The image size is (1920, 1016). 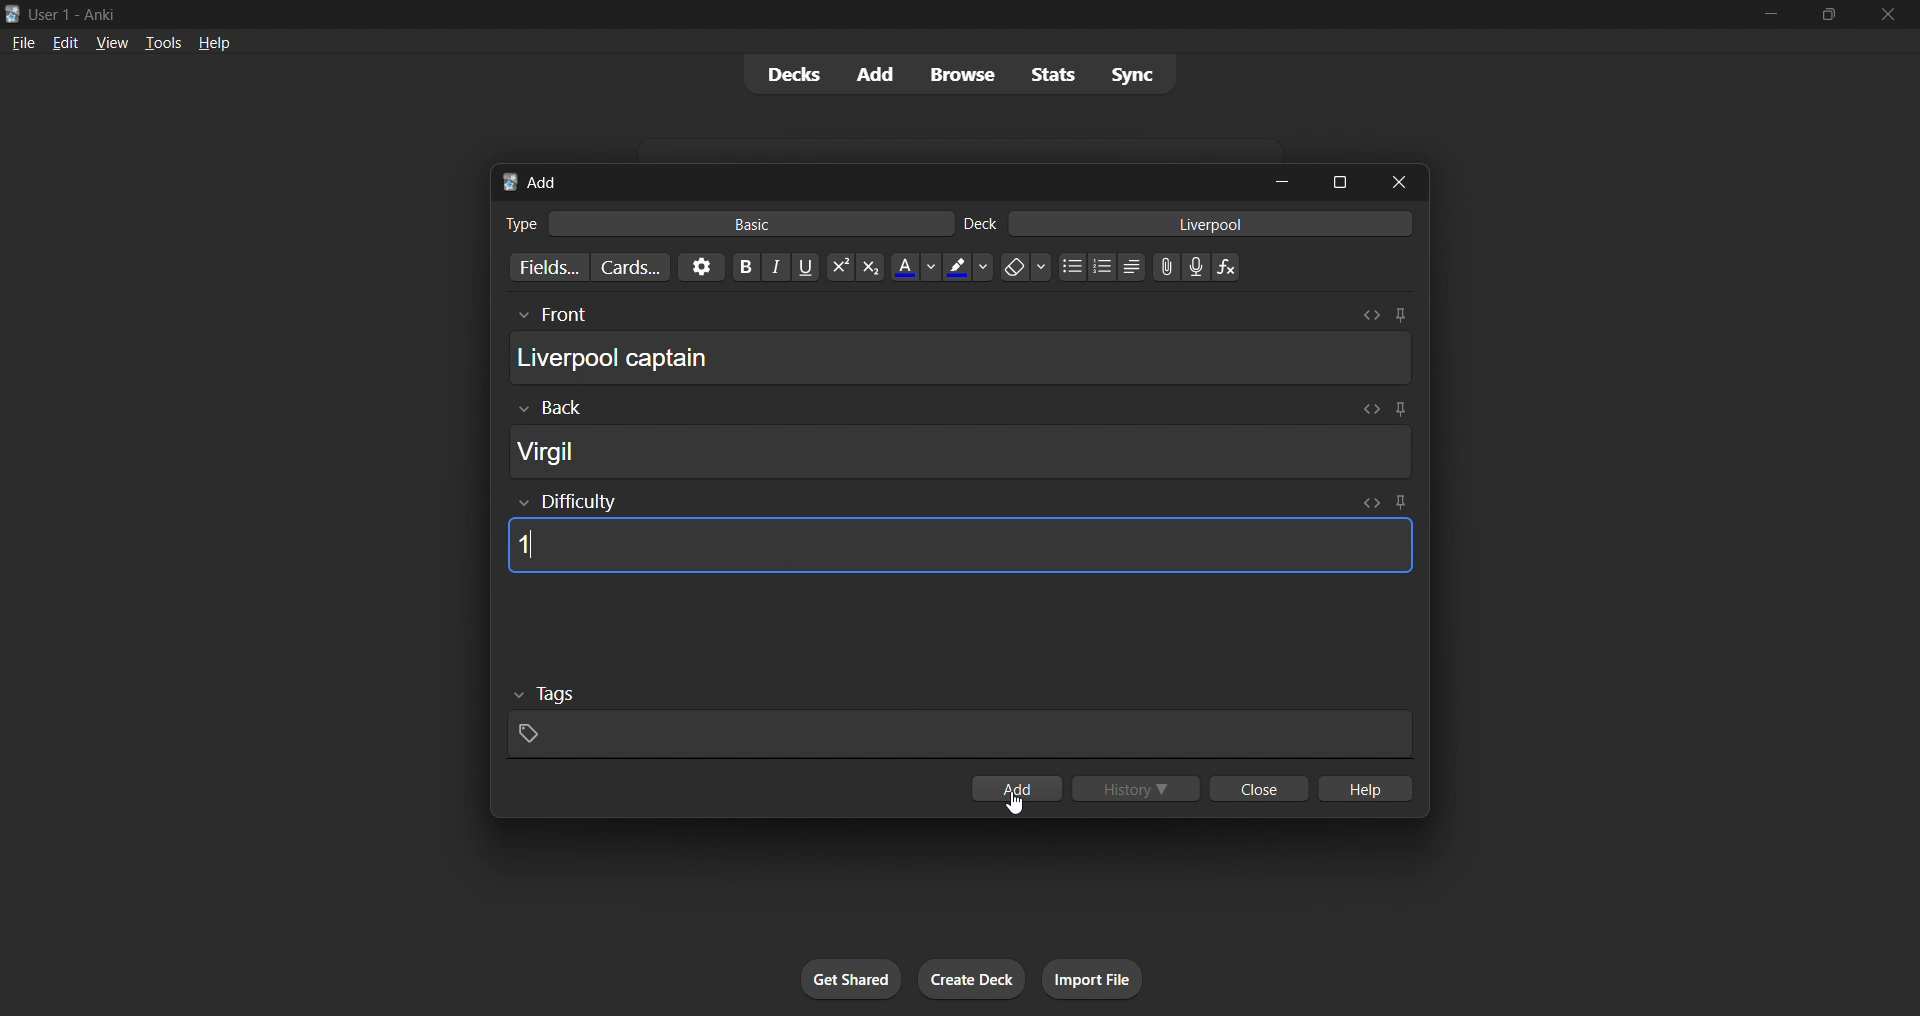 What do you see at coordinates (1102, 267) in the screenshot?
I see `Ordered list` at bounding box center [1102, 267].